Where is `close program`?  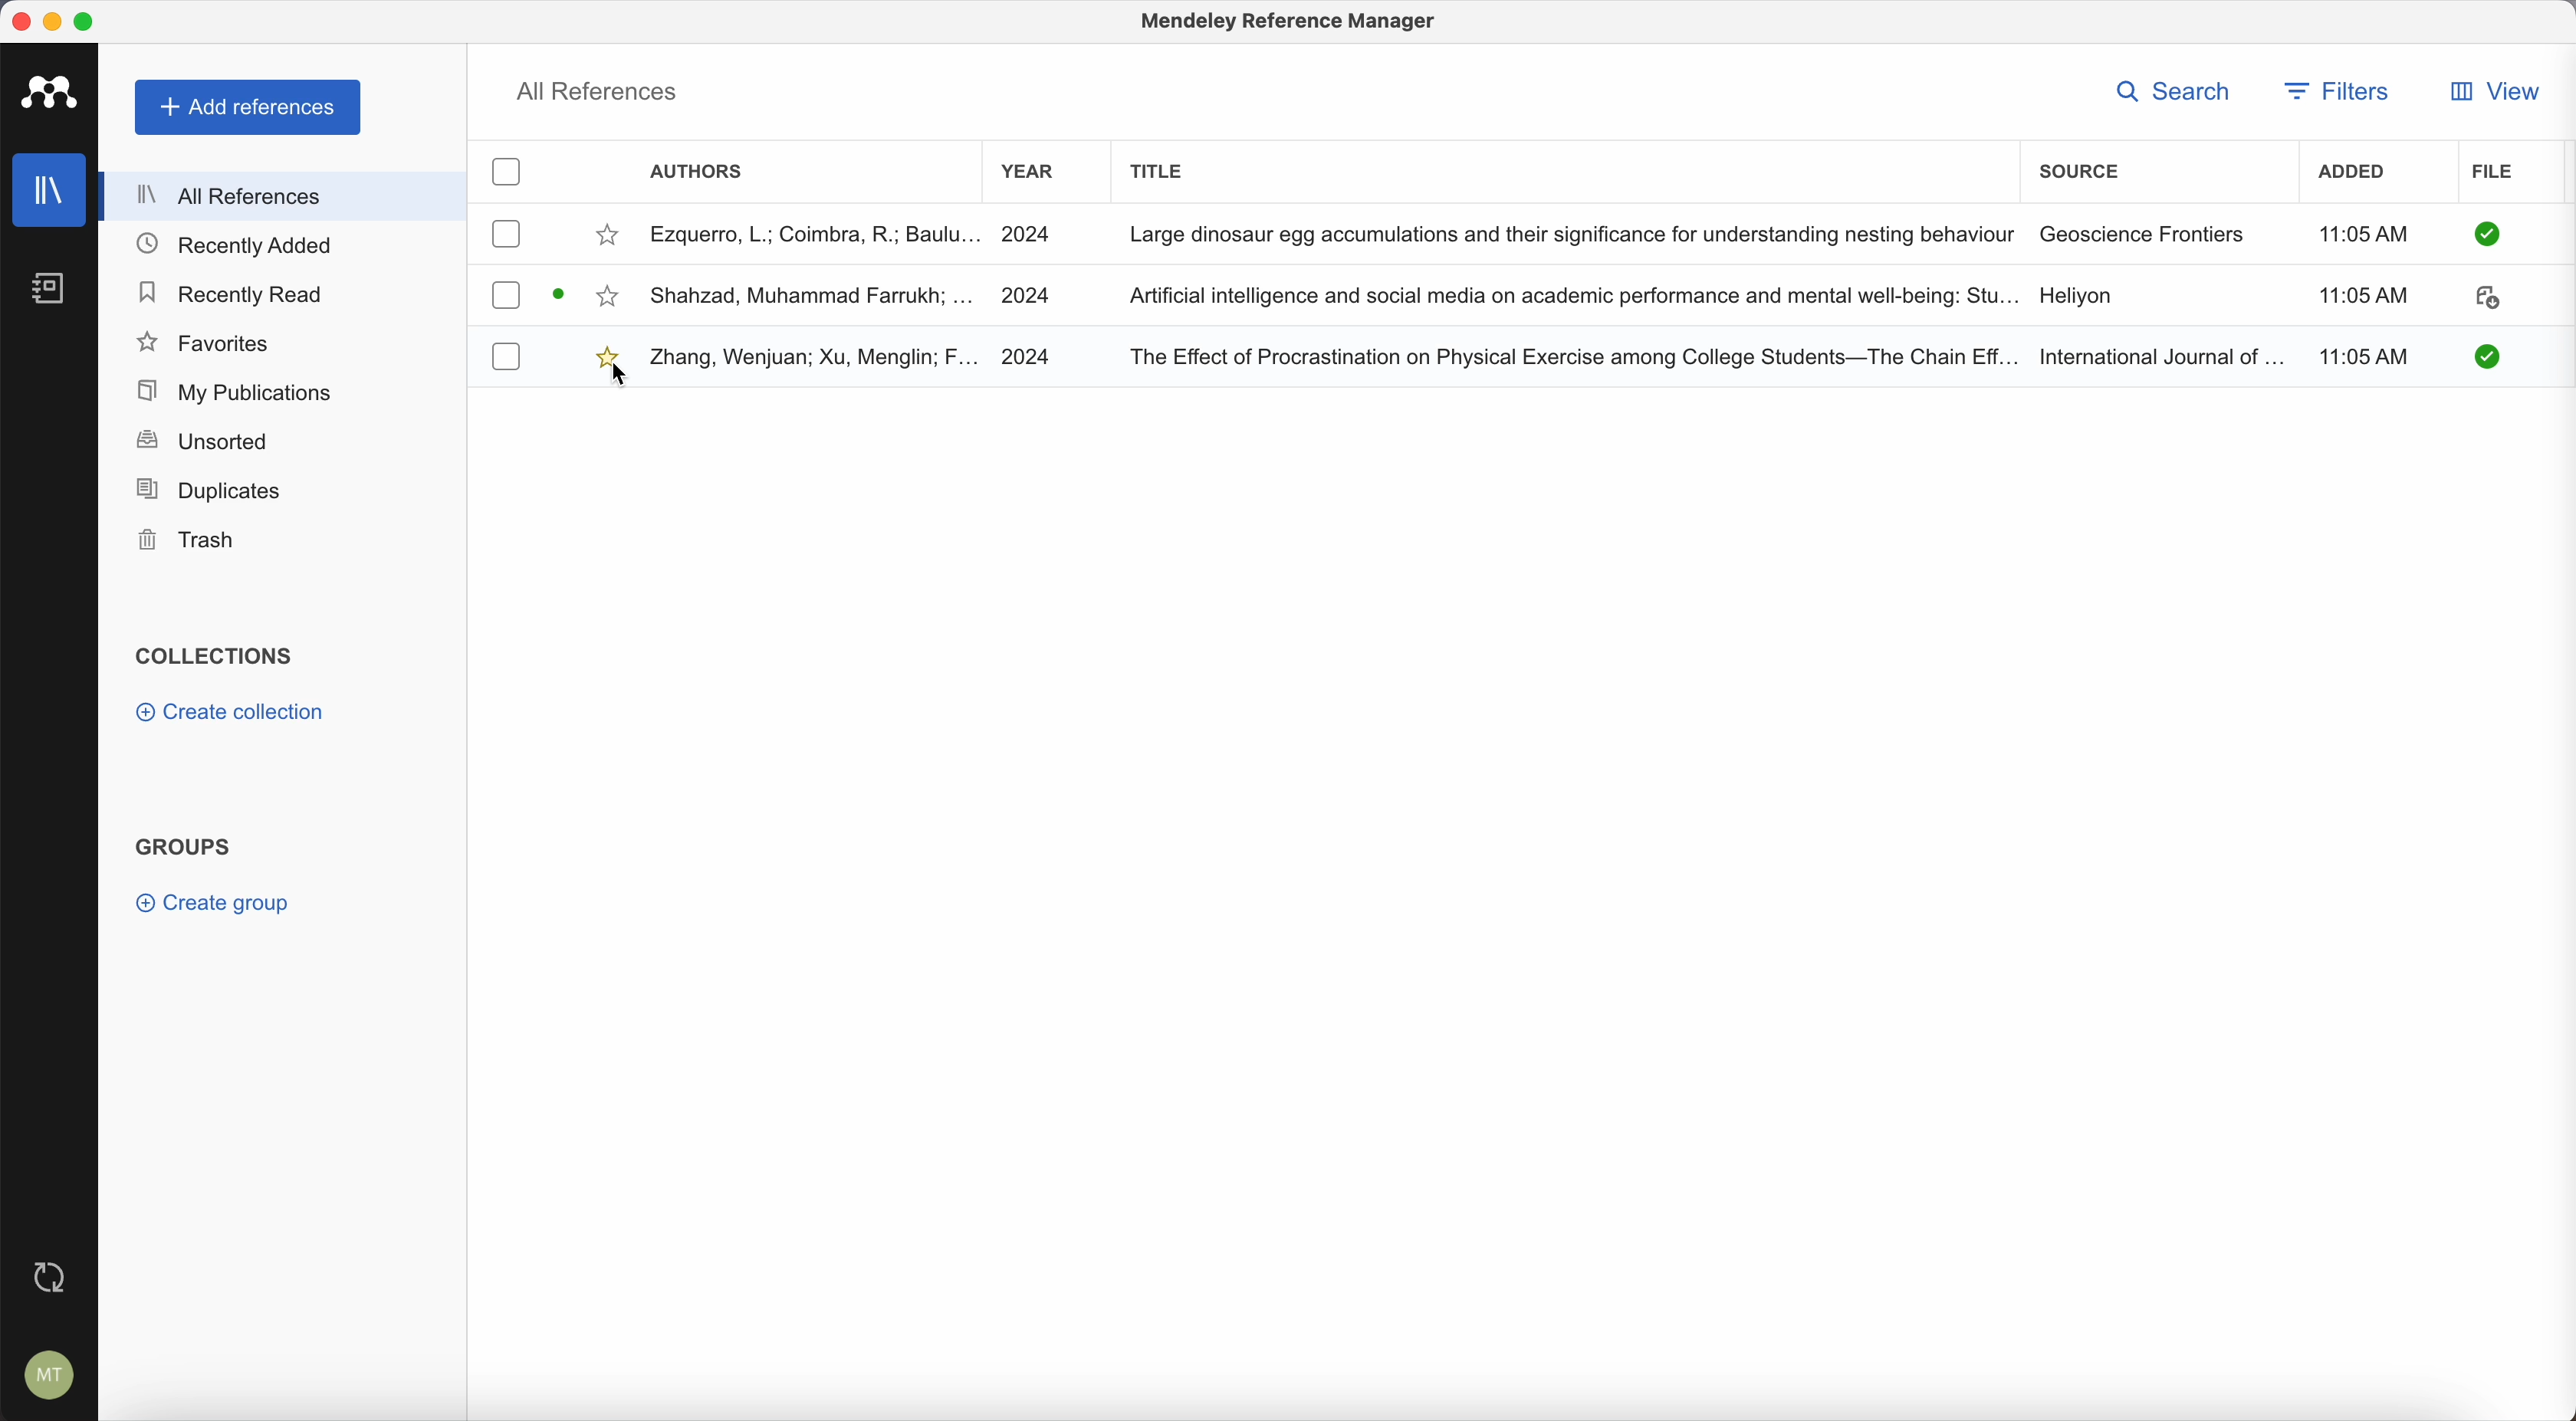
close program is located at coordinates (20, 21).